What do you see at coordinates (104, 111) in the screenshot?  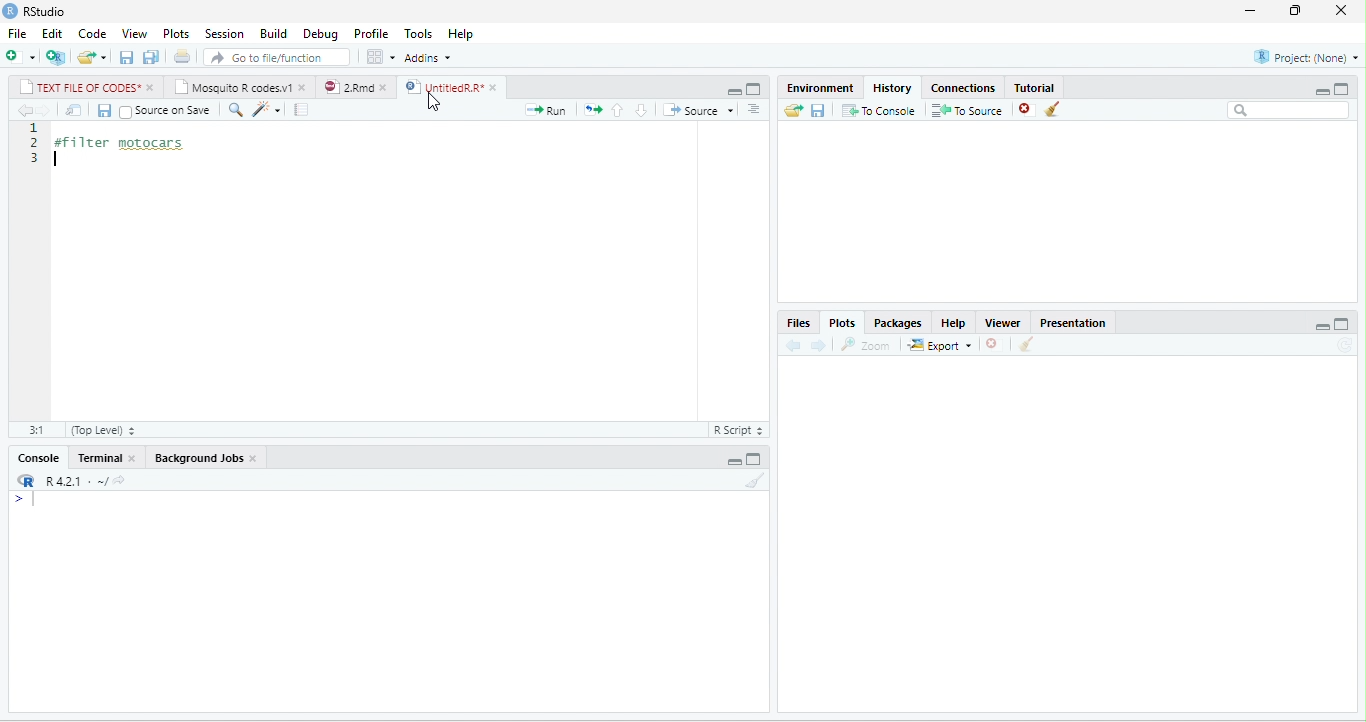 I see `save` at bounding box center [104, 111].